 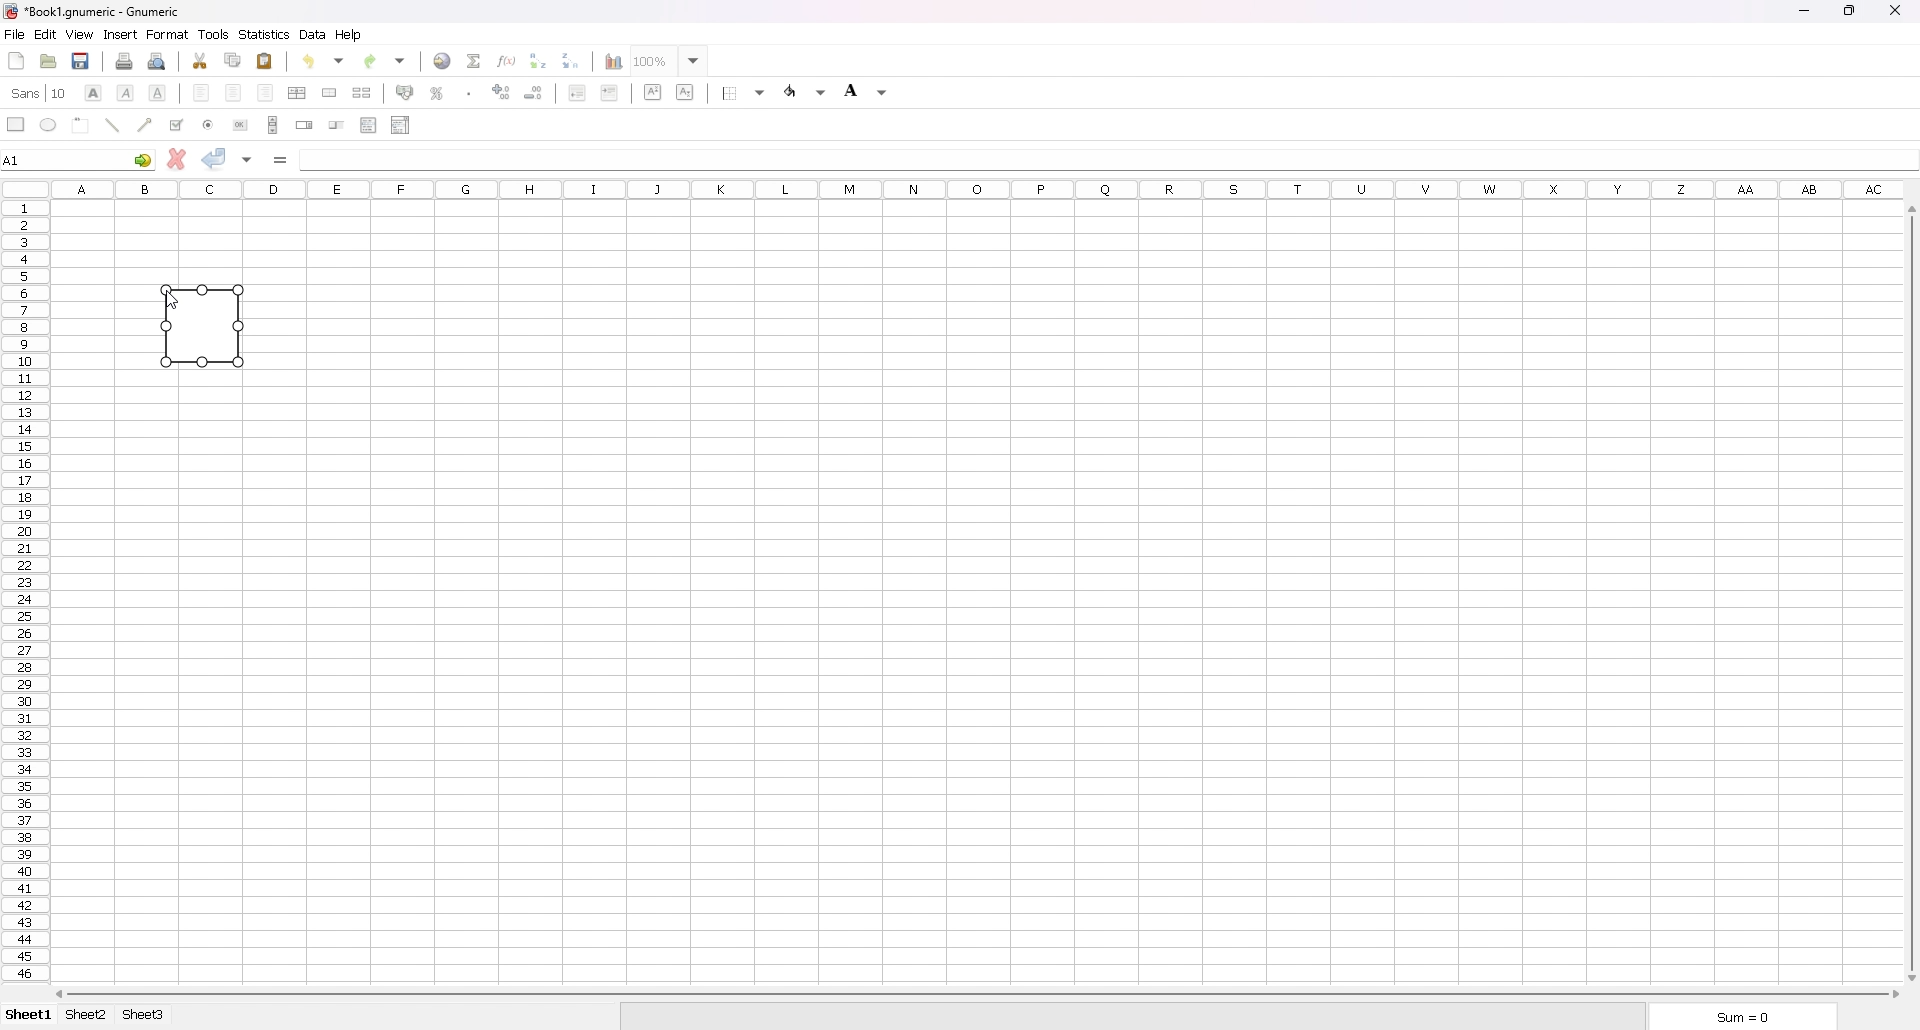 What do you see at coordinates (159, 61) in the screenshot?
I see `print preview` at bounding box center [159, 61].